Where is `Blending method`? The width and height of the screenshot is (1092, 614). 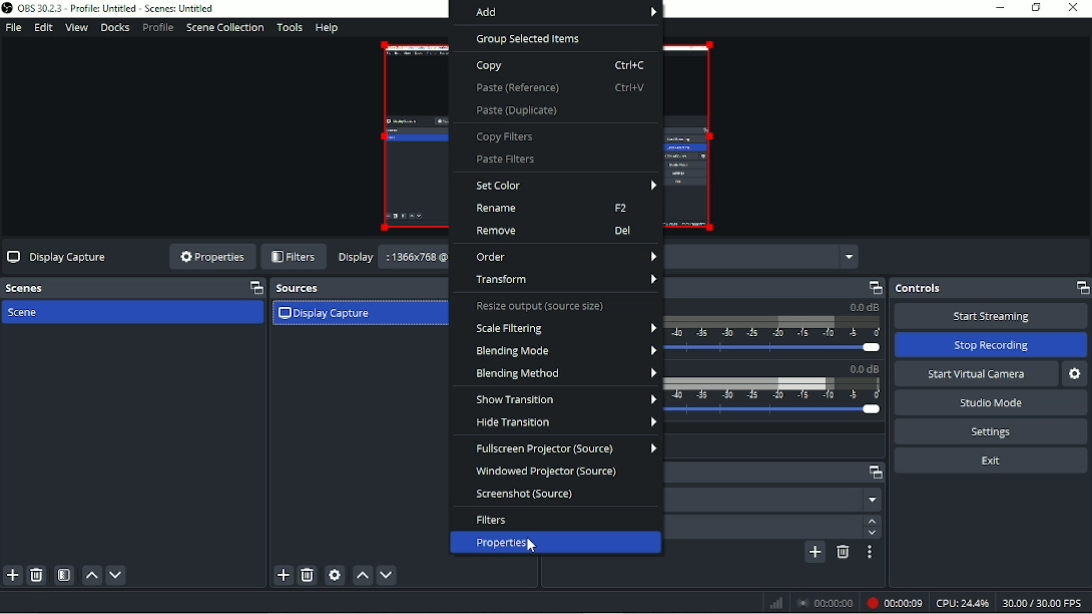 Blending method is located at coordinates (566, 373).